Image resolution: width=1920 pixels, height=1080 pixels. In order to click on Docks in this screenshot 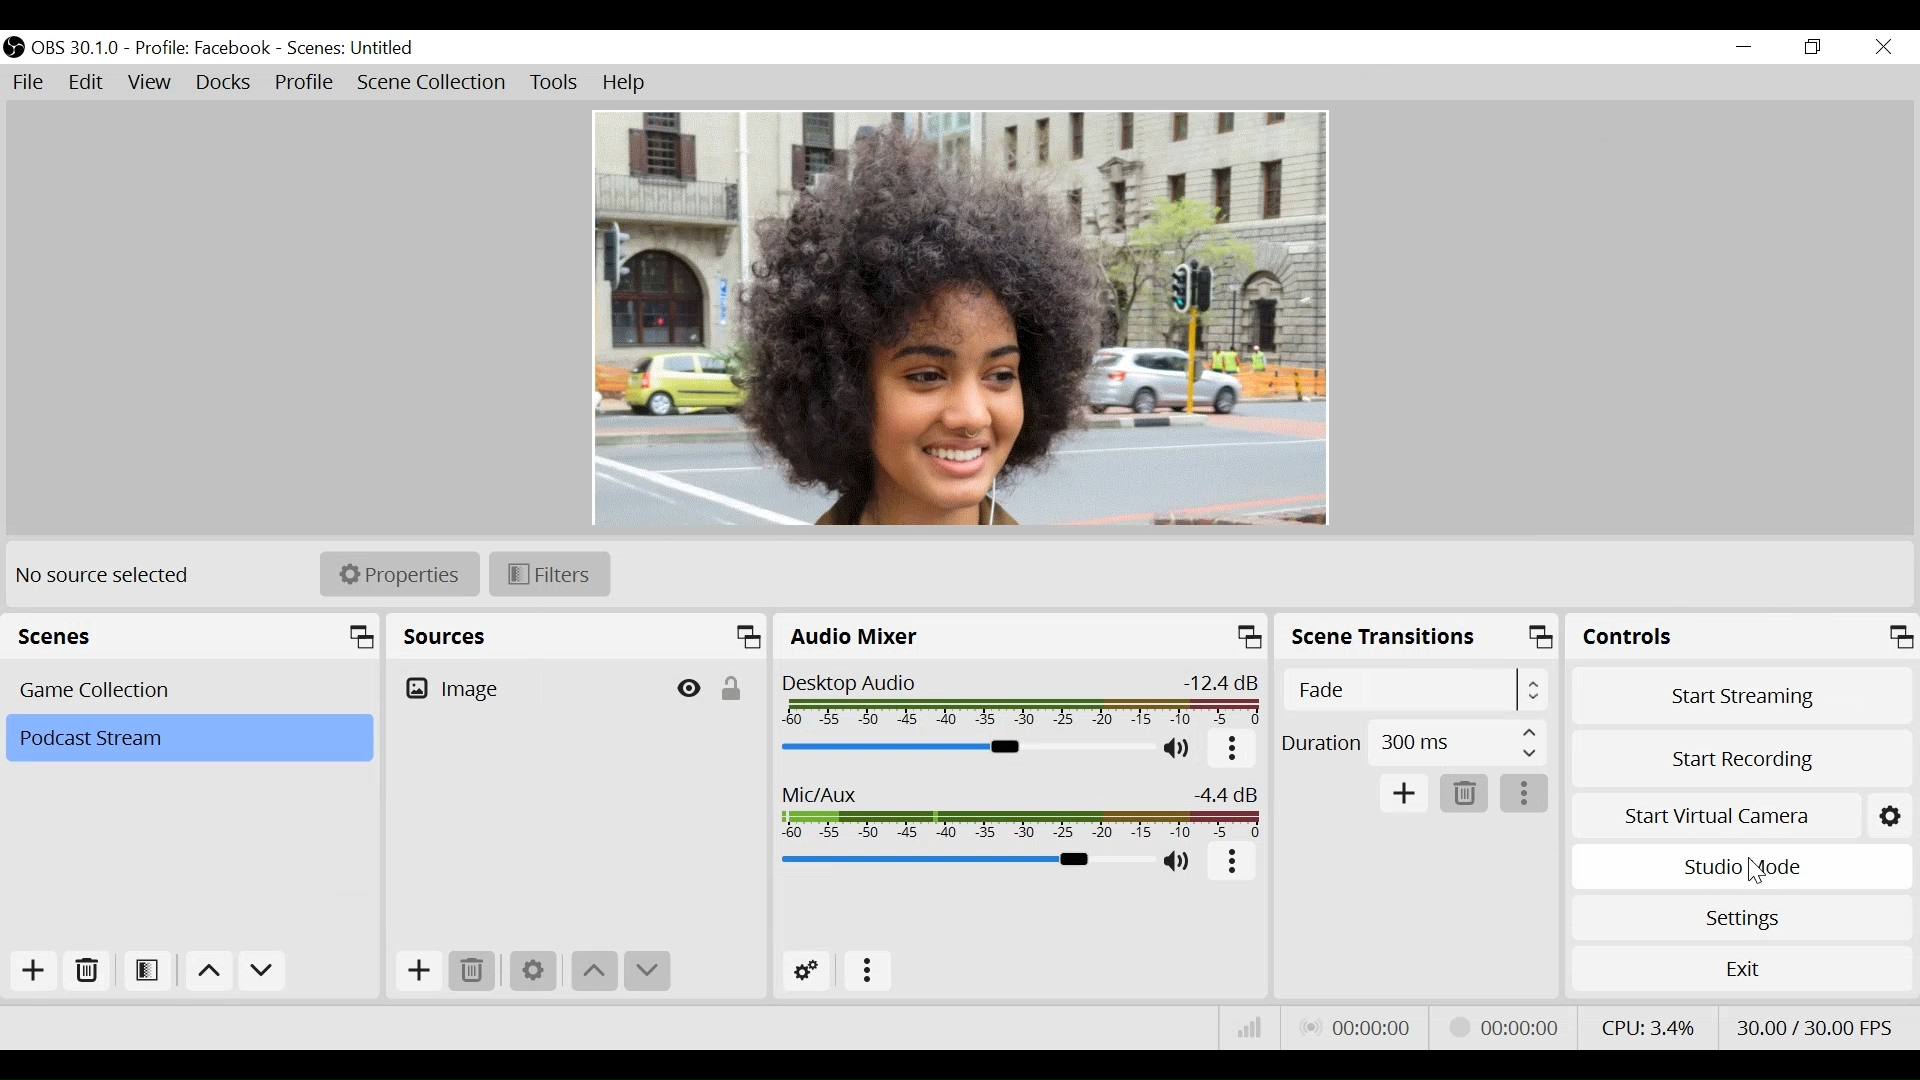, I will do `click(224, 83)`.